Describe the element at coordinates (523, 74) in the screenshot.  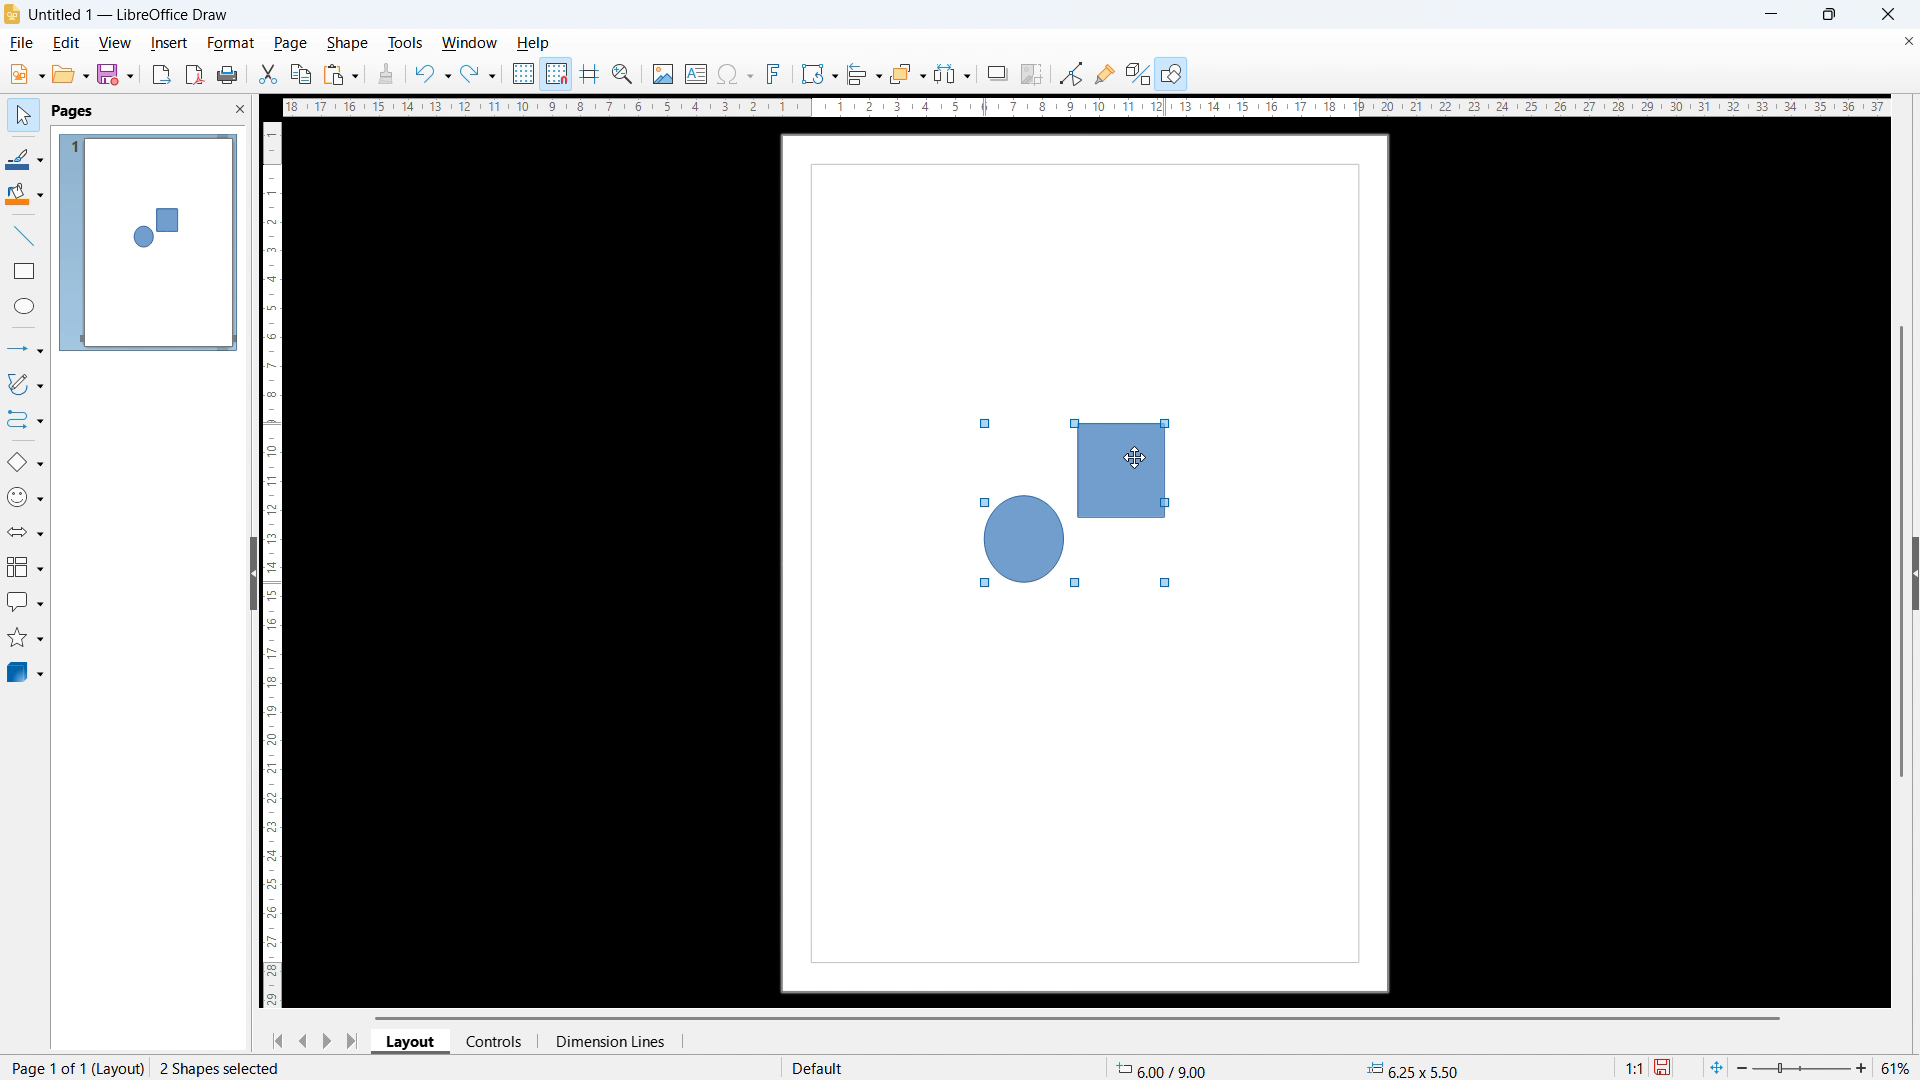
I see `show grid` at that location.